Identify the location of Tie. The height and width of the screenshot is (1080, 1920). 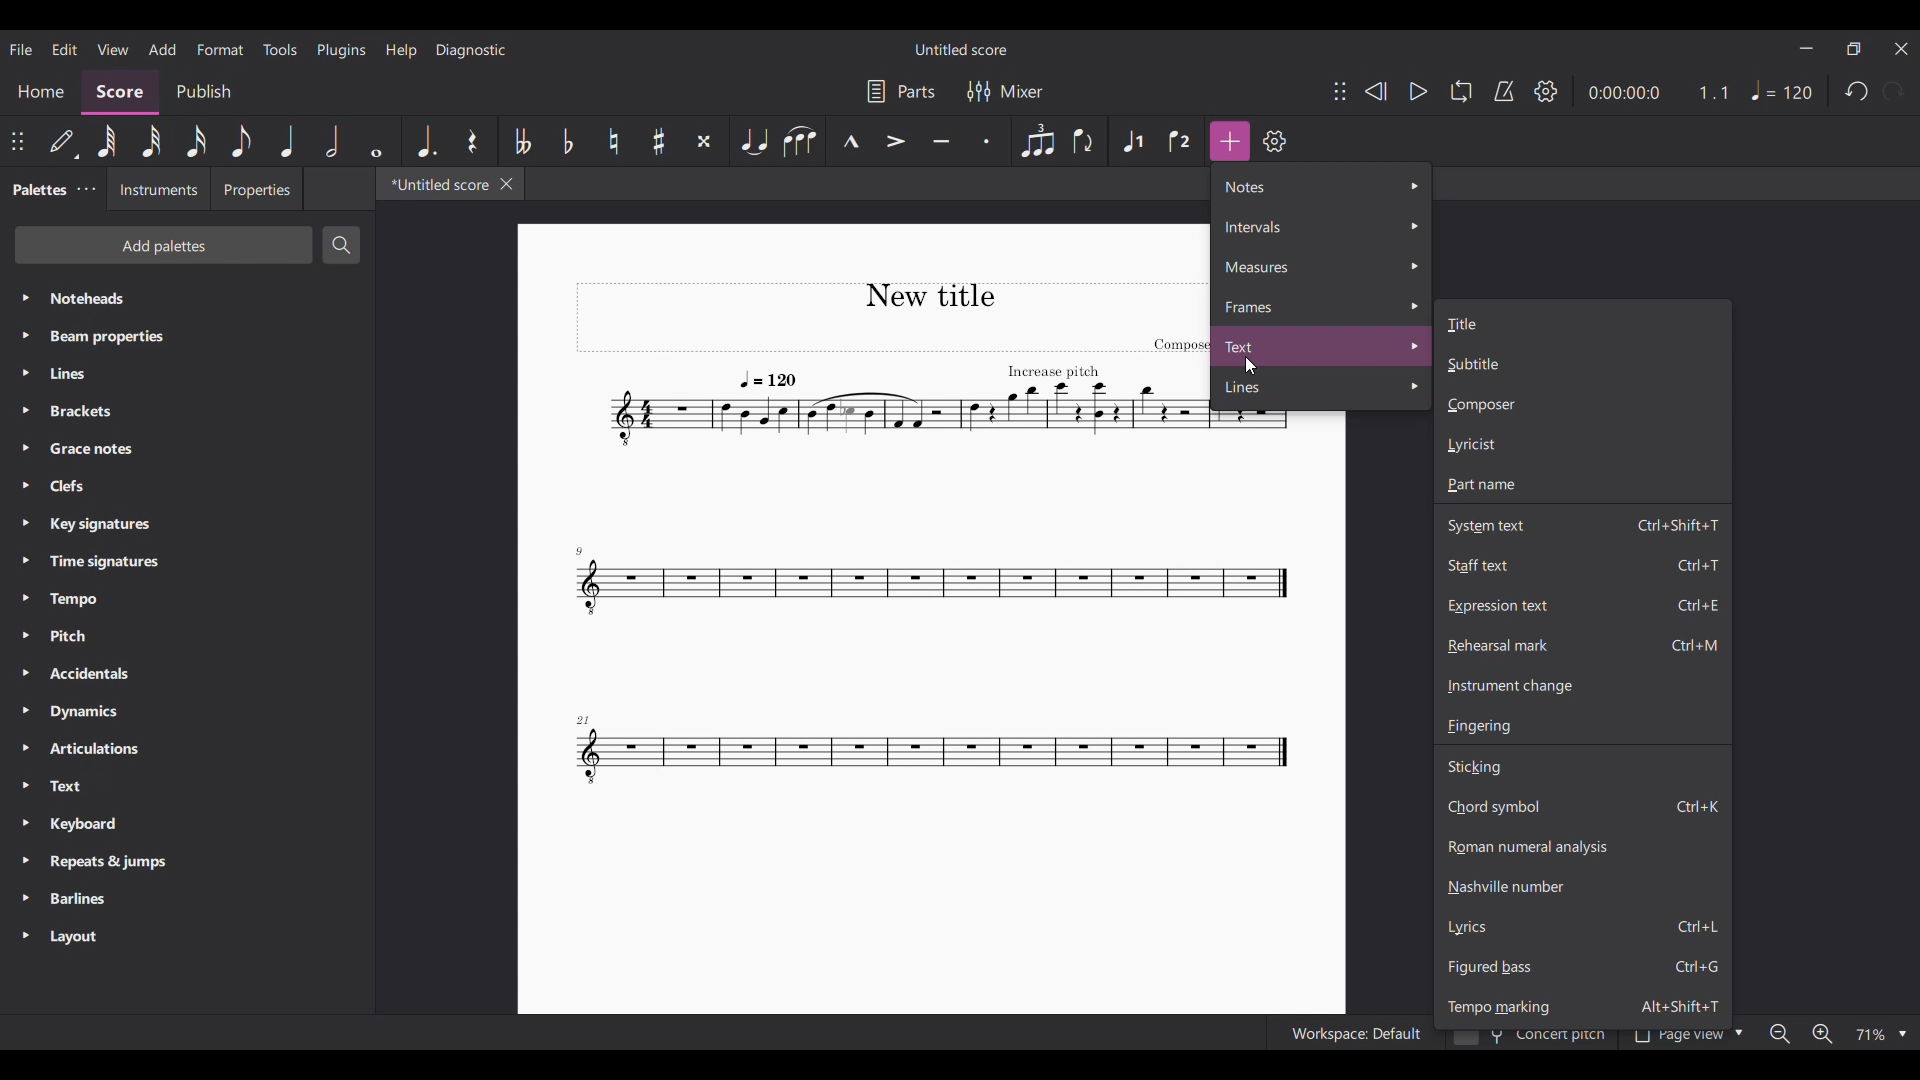
(753, 141).